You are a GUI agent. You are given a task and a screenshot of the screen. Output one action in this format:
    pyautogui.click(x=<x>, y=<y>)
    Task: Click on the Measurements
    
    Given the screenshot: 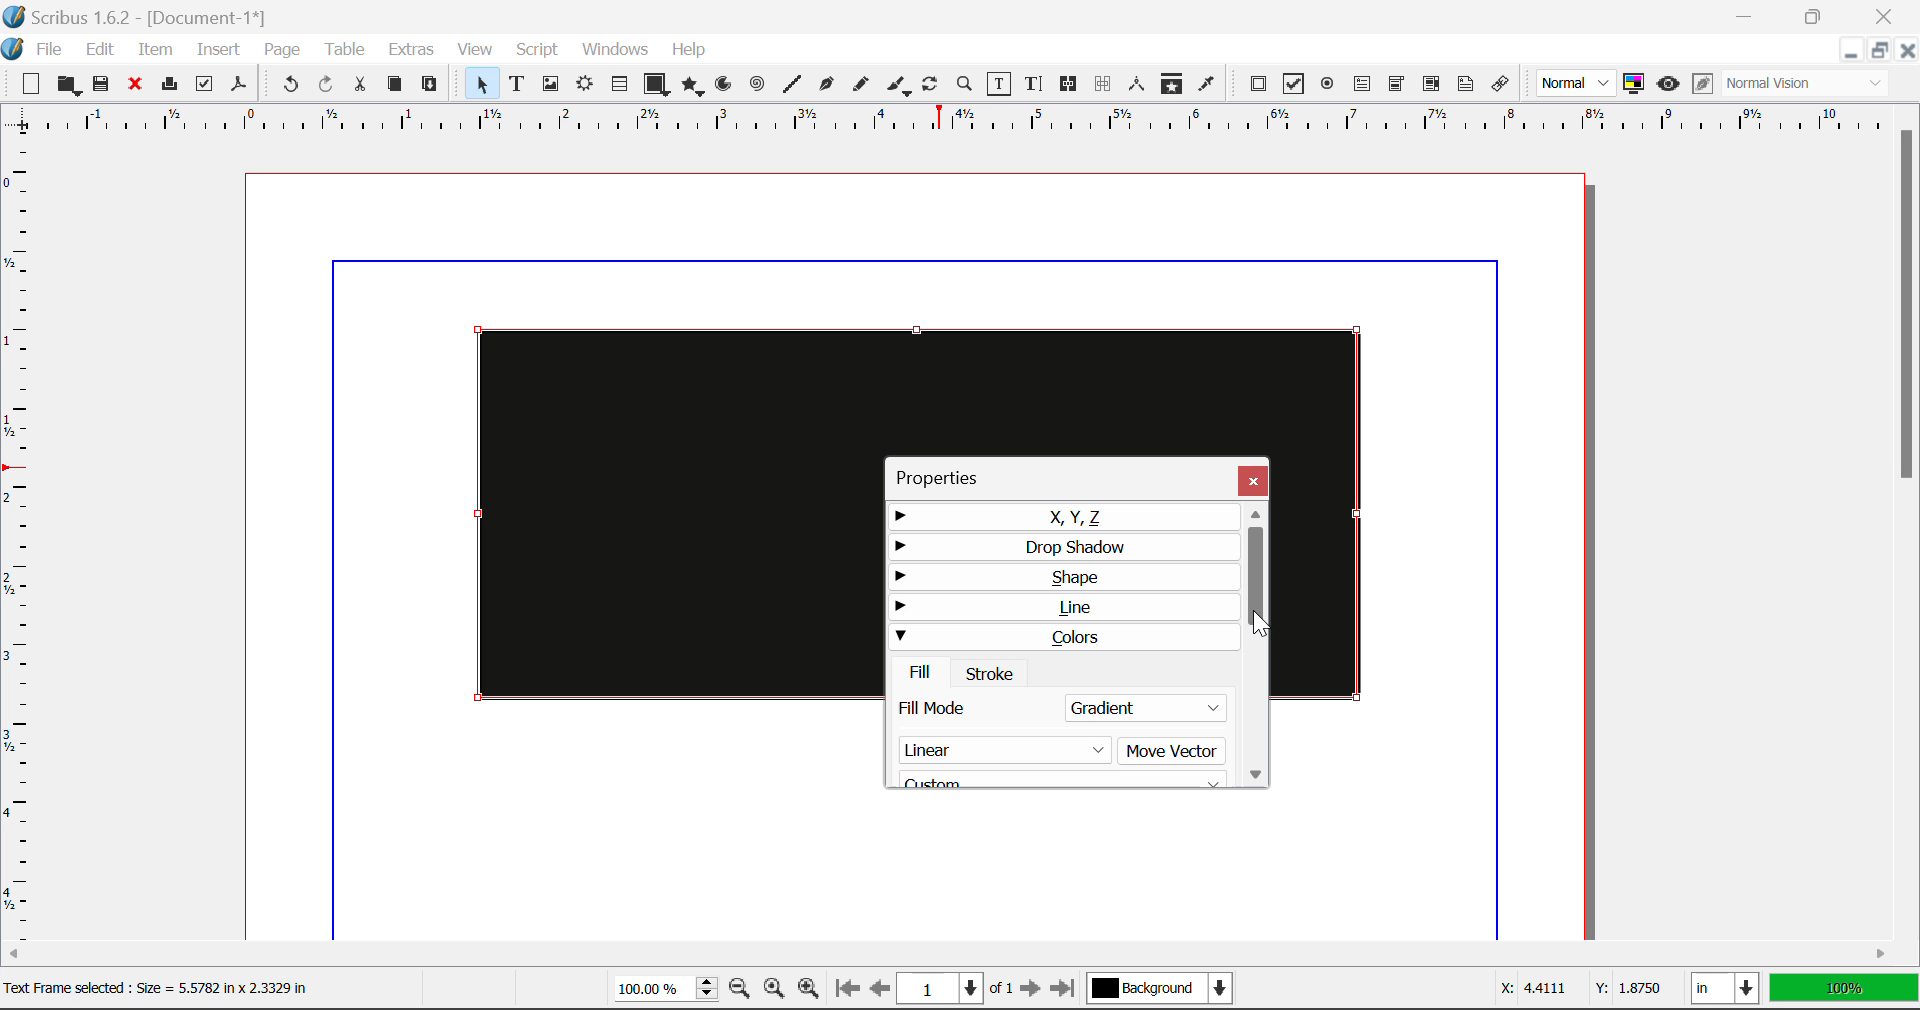 What is the action you would take?
    pyautogui.click(x=1138, y=84)
    